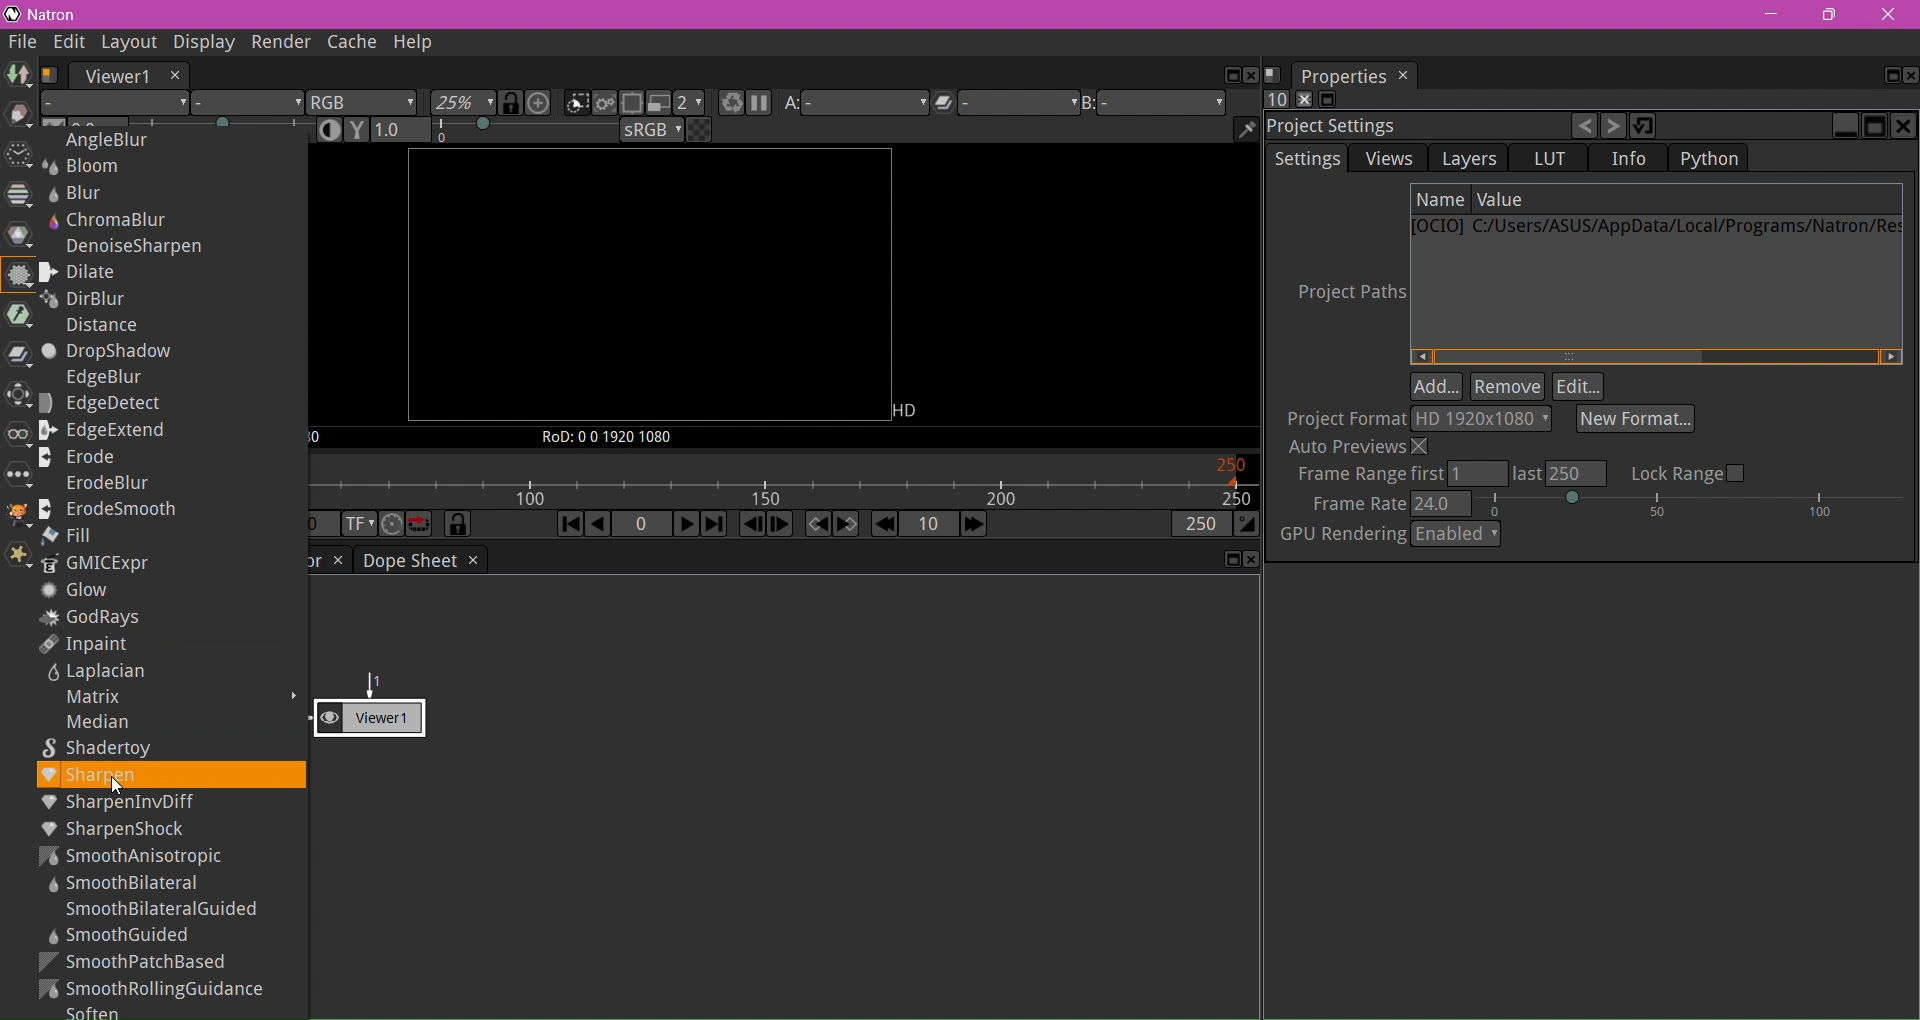 This screenshot has height=1020, width=1920. I want to click on Settings, so click(1307, 159).